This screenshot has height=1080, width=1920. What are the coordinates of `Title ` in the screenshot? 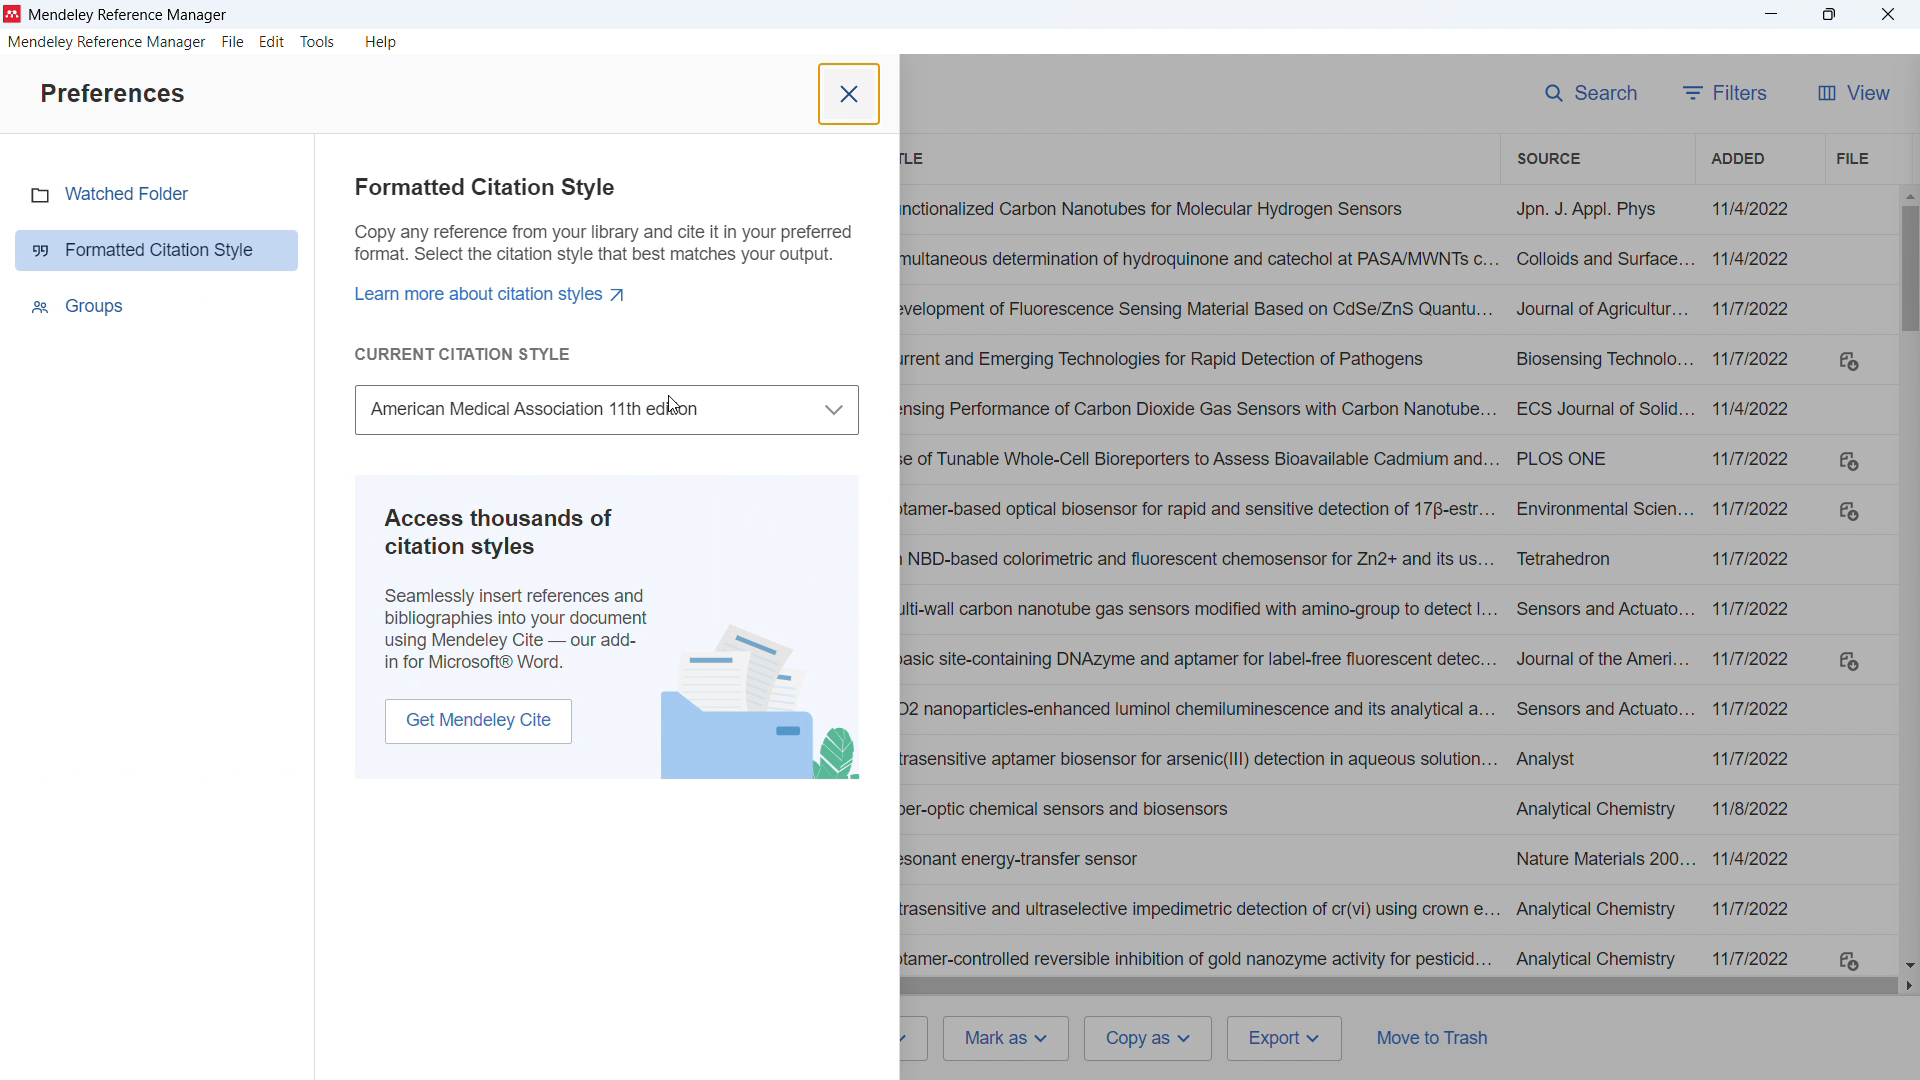 It's located at (130, 15).